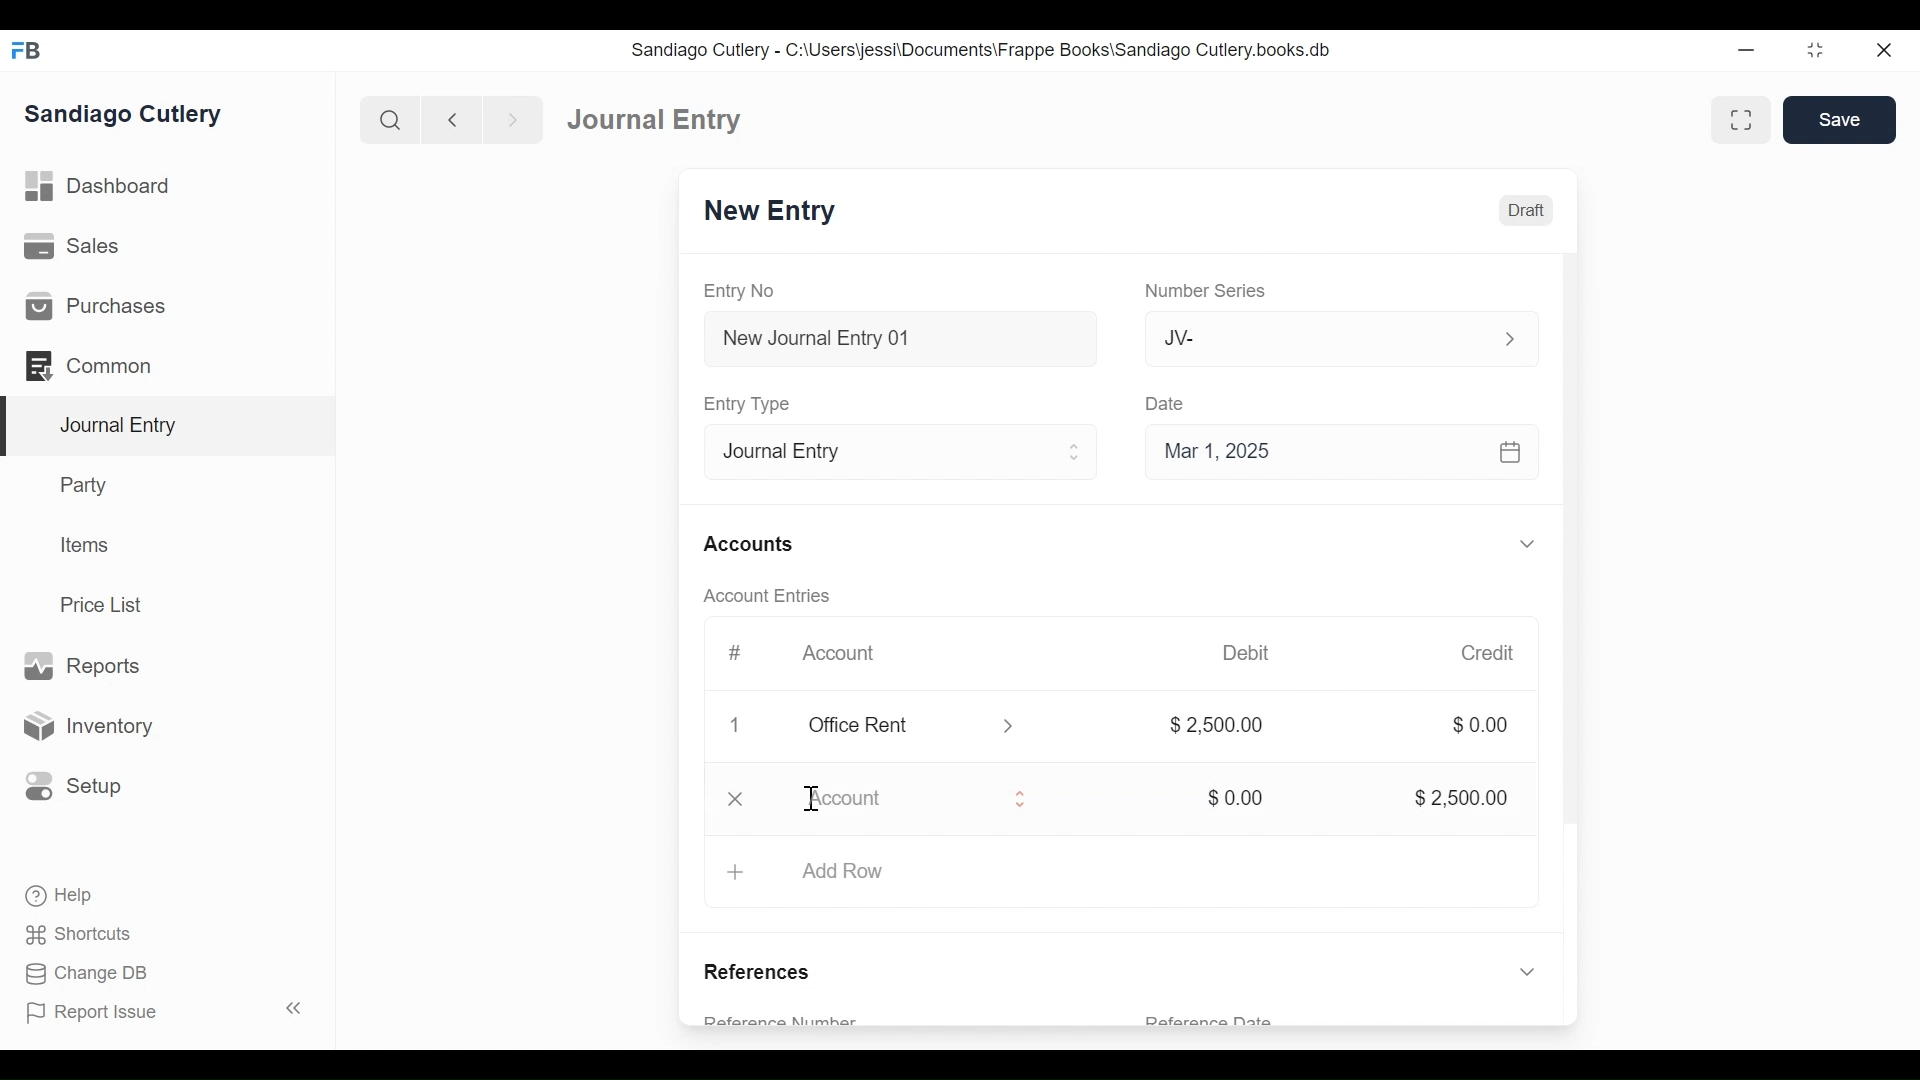  What do you see at coordinates (772, 212) in the screenshot?
I see `New Entry` at bounding box center [772, 212].